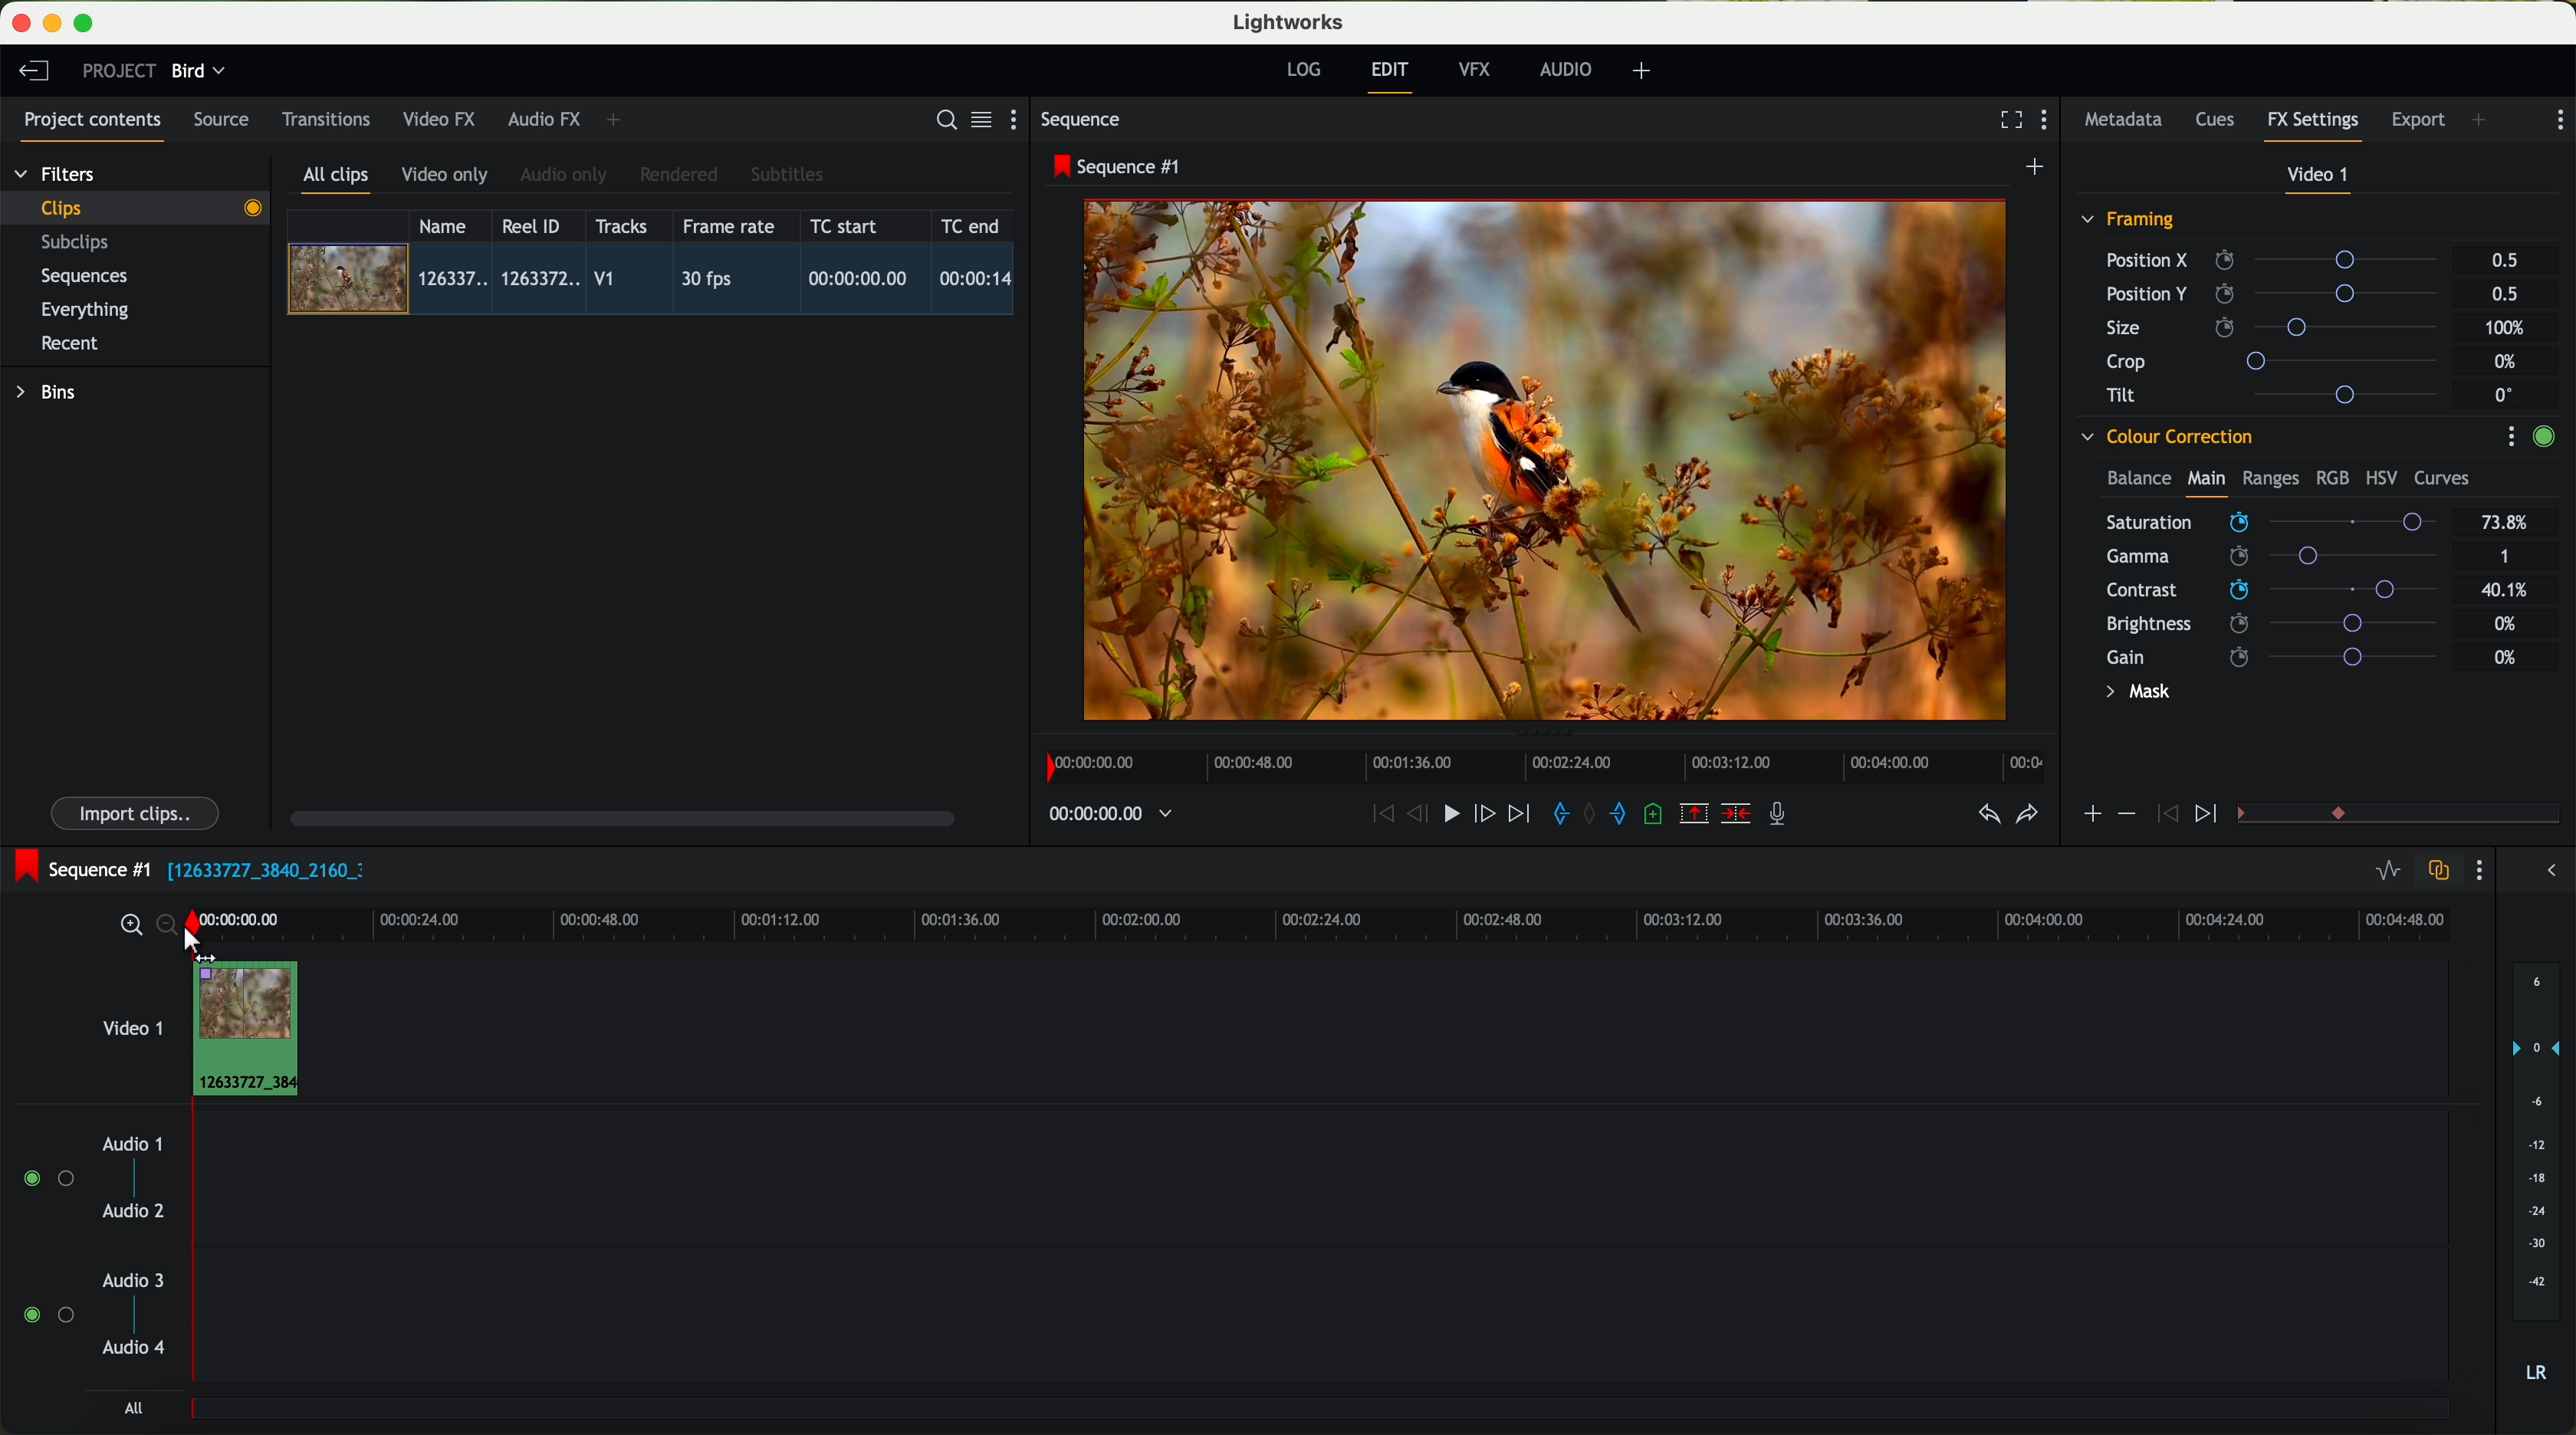 Image resolution: width=2576 pixels, height=1435 pixels. I want to click on source, so click(221, 121).